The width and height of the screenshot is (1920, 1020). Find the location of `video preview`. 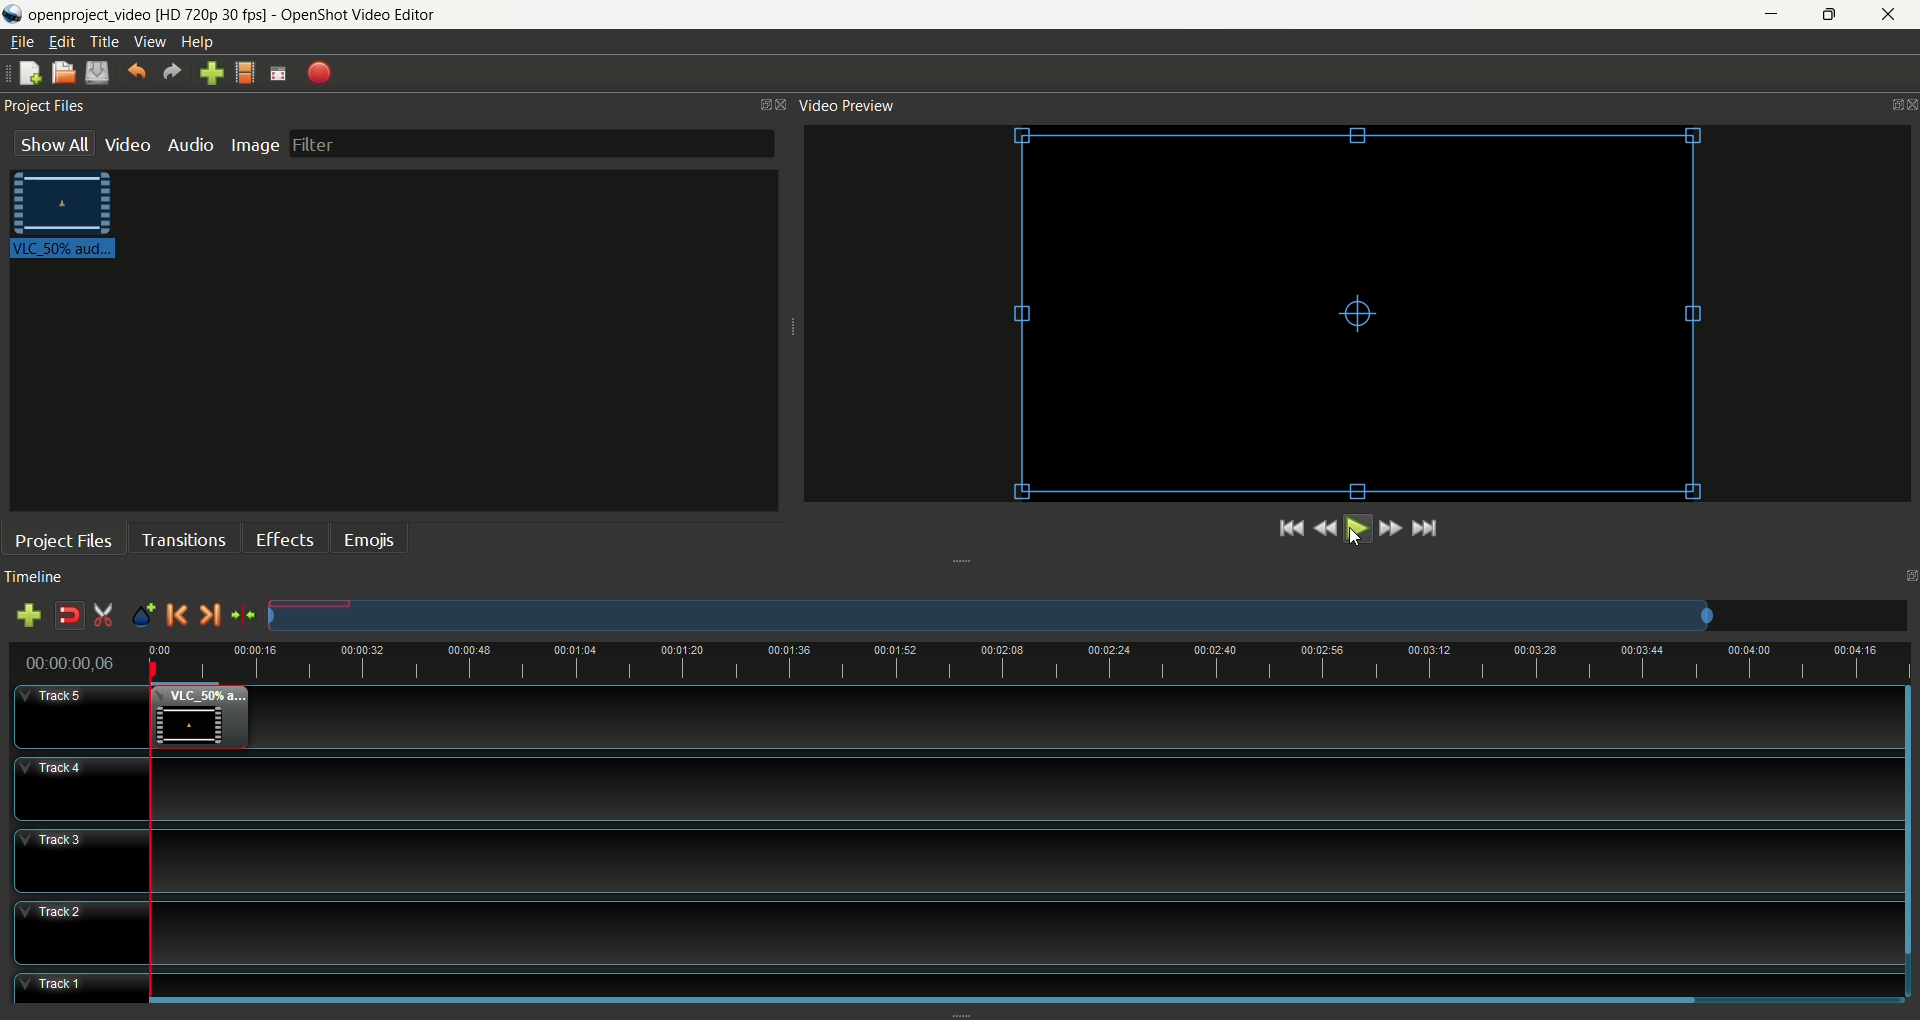

video preview is located at coordinates (844, 106).